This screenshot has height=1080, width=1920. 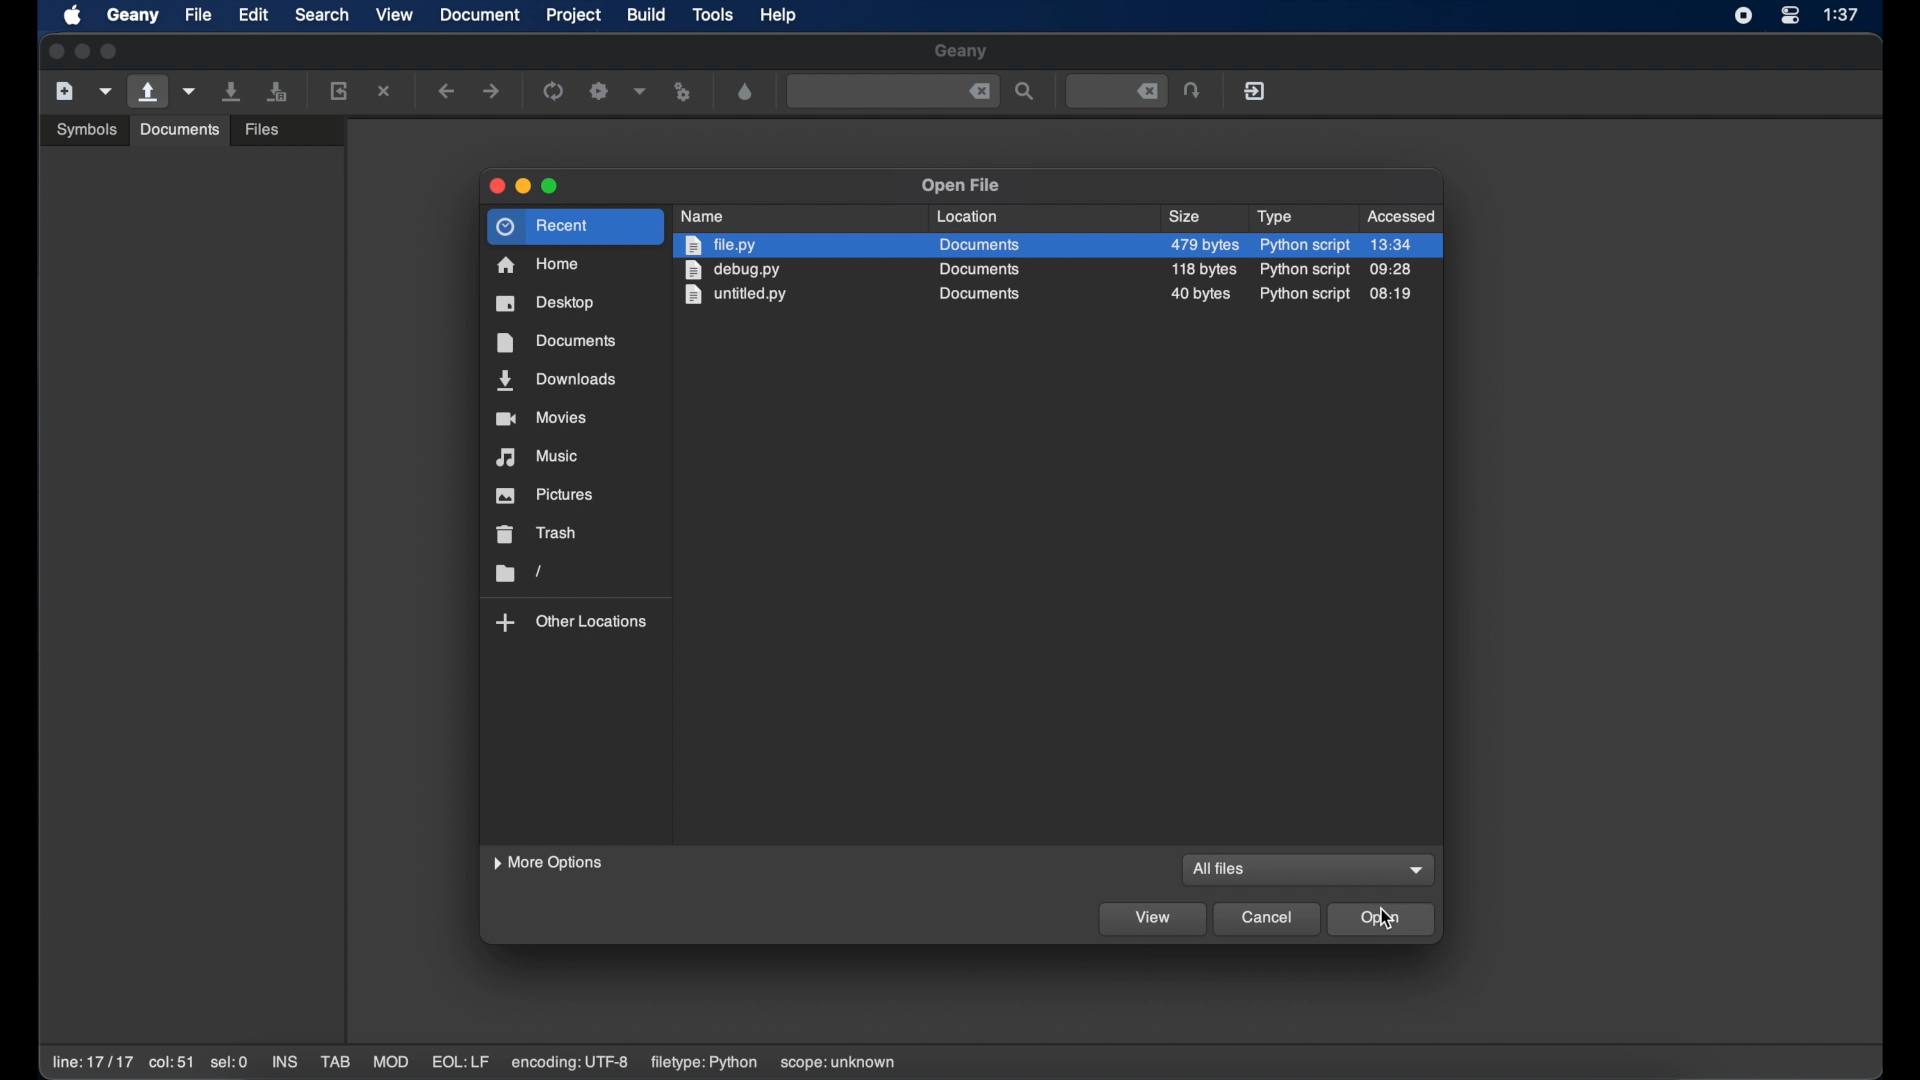 I want to click on debug.py, so click(x=731, y=271).